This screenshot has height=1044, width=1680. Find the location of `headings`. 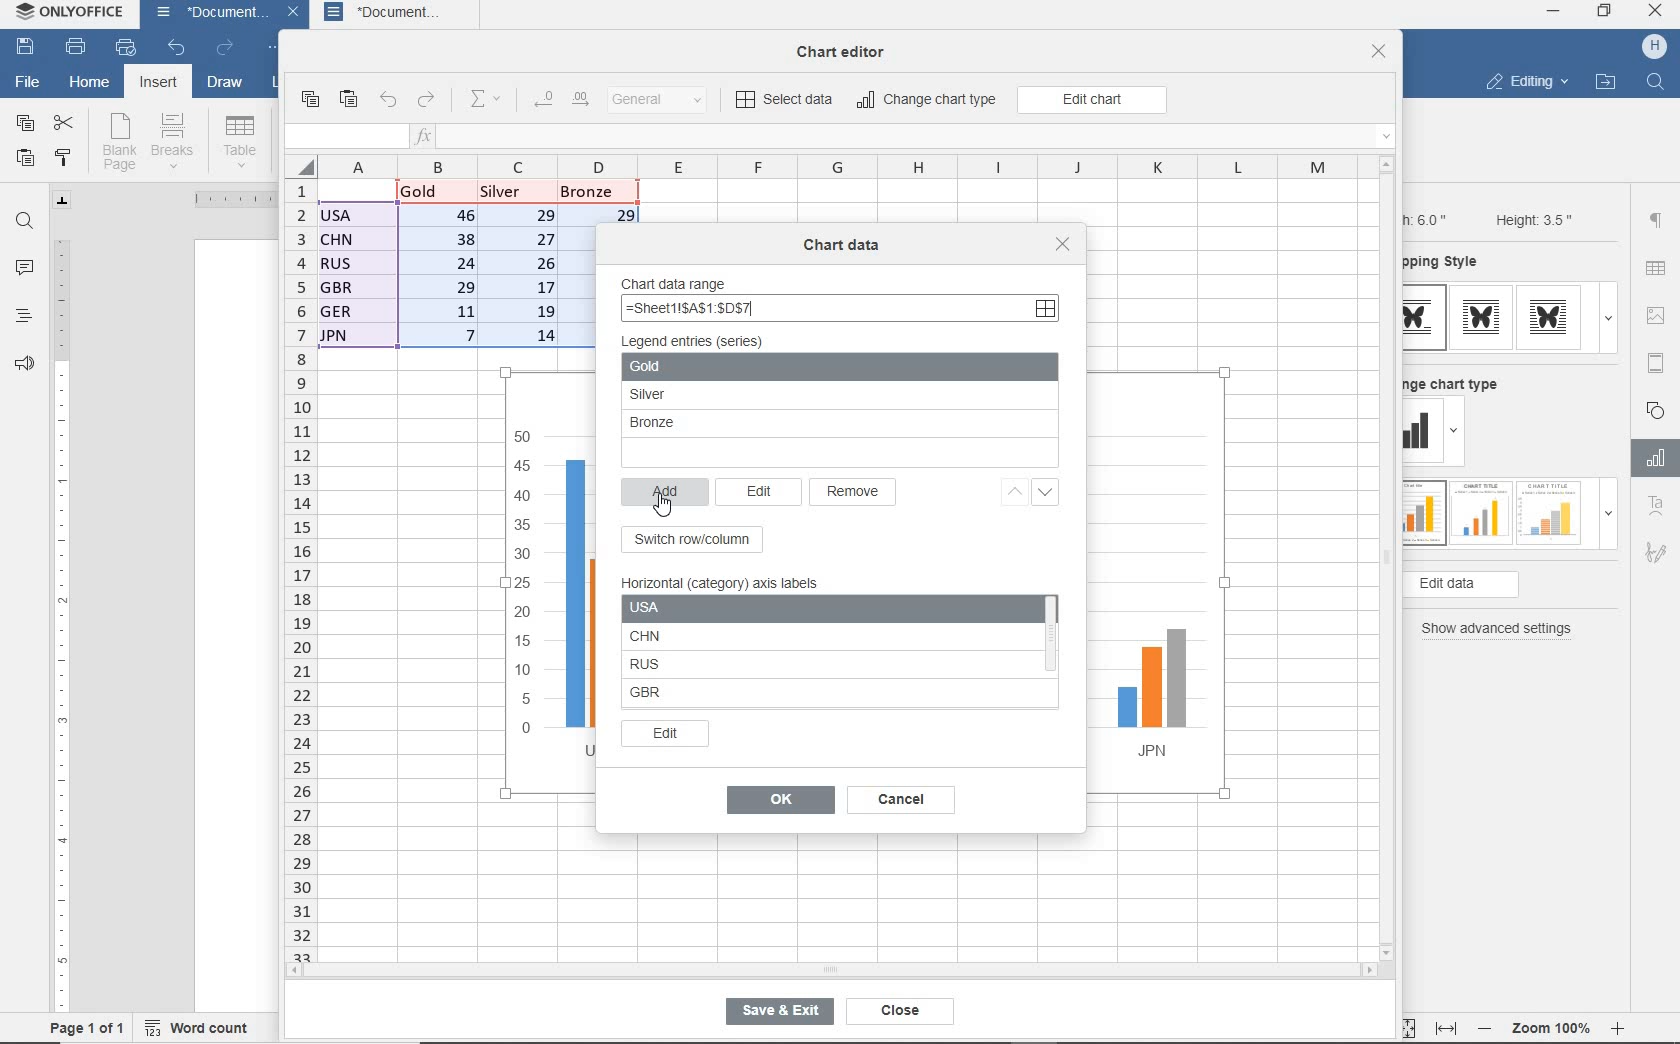

headings is located at coordinates (22, 318).